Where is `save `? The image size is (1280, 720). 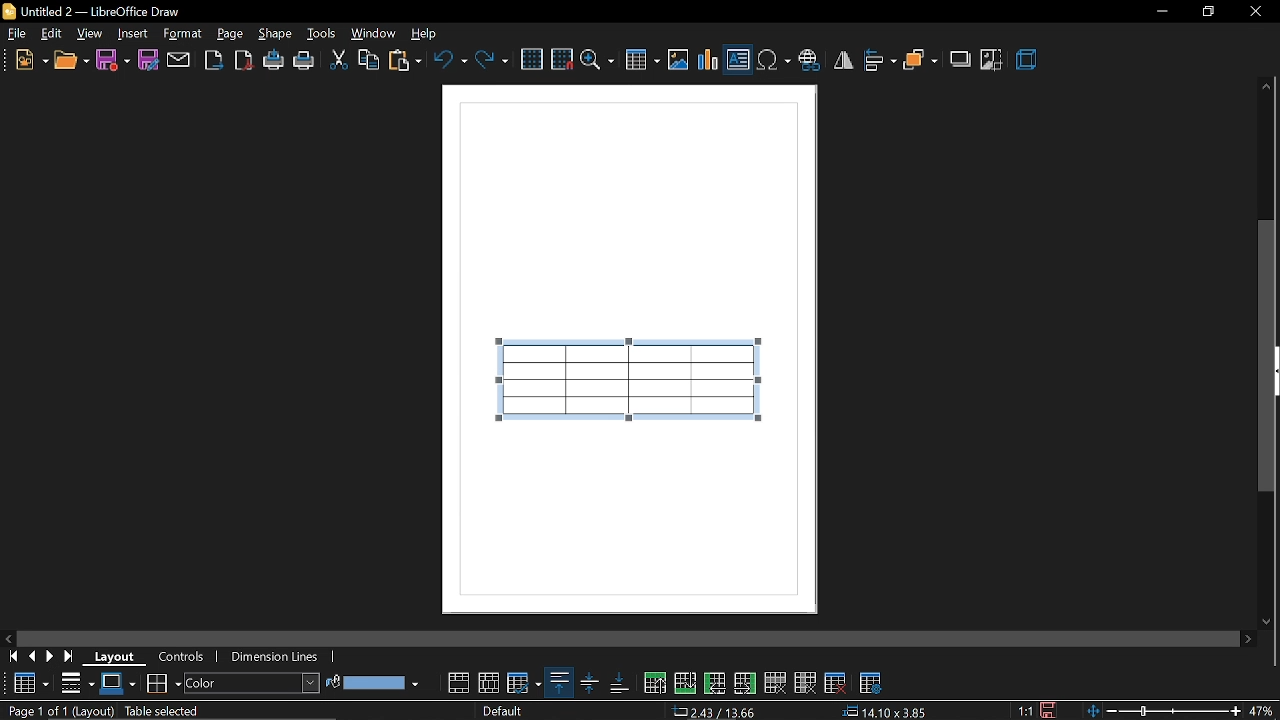 save  is located at coordinates (112, 61).